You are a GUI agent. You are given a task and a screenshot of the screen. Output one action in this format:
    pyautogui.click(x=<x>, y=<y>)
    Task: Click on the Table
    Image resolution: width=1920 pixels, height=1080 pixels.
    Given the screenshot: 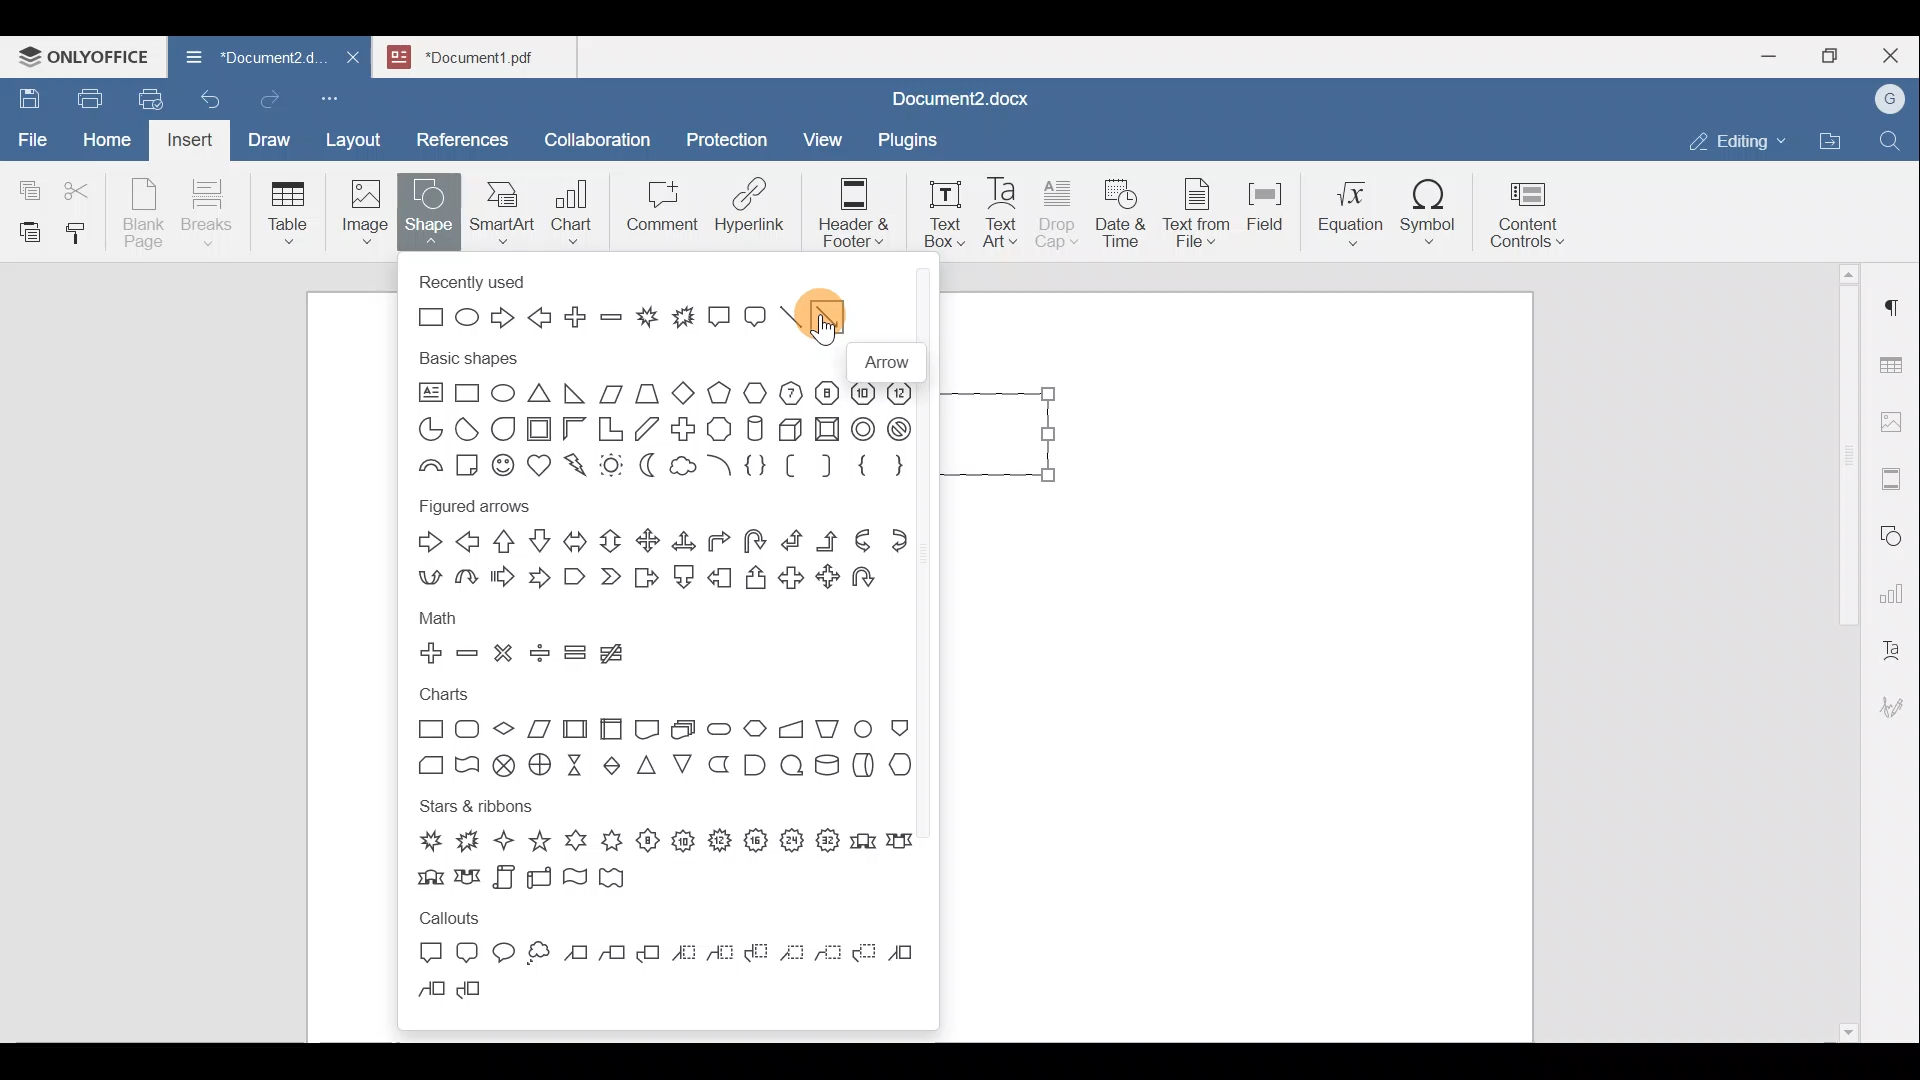 What is the action you would take?
    pyautogui.click(x=289, y=208)
    